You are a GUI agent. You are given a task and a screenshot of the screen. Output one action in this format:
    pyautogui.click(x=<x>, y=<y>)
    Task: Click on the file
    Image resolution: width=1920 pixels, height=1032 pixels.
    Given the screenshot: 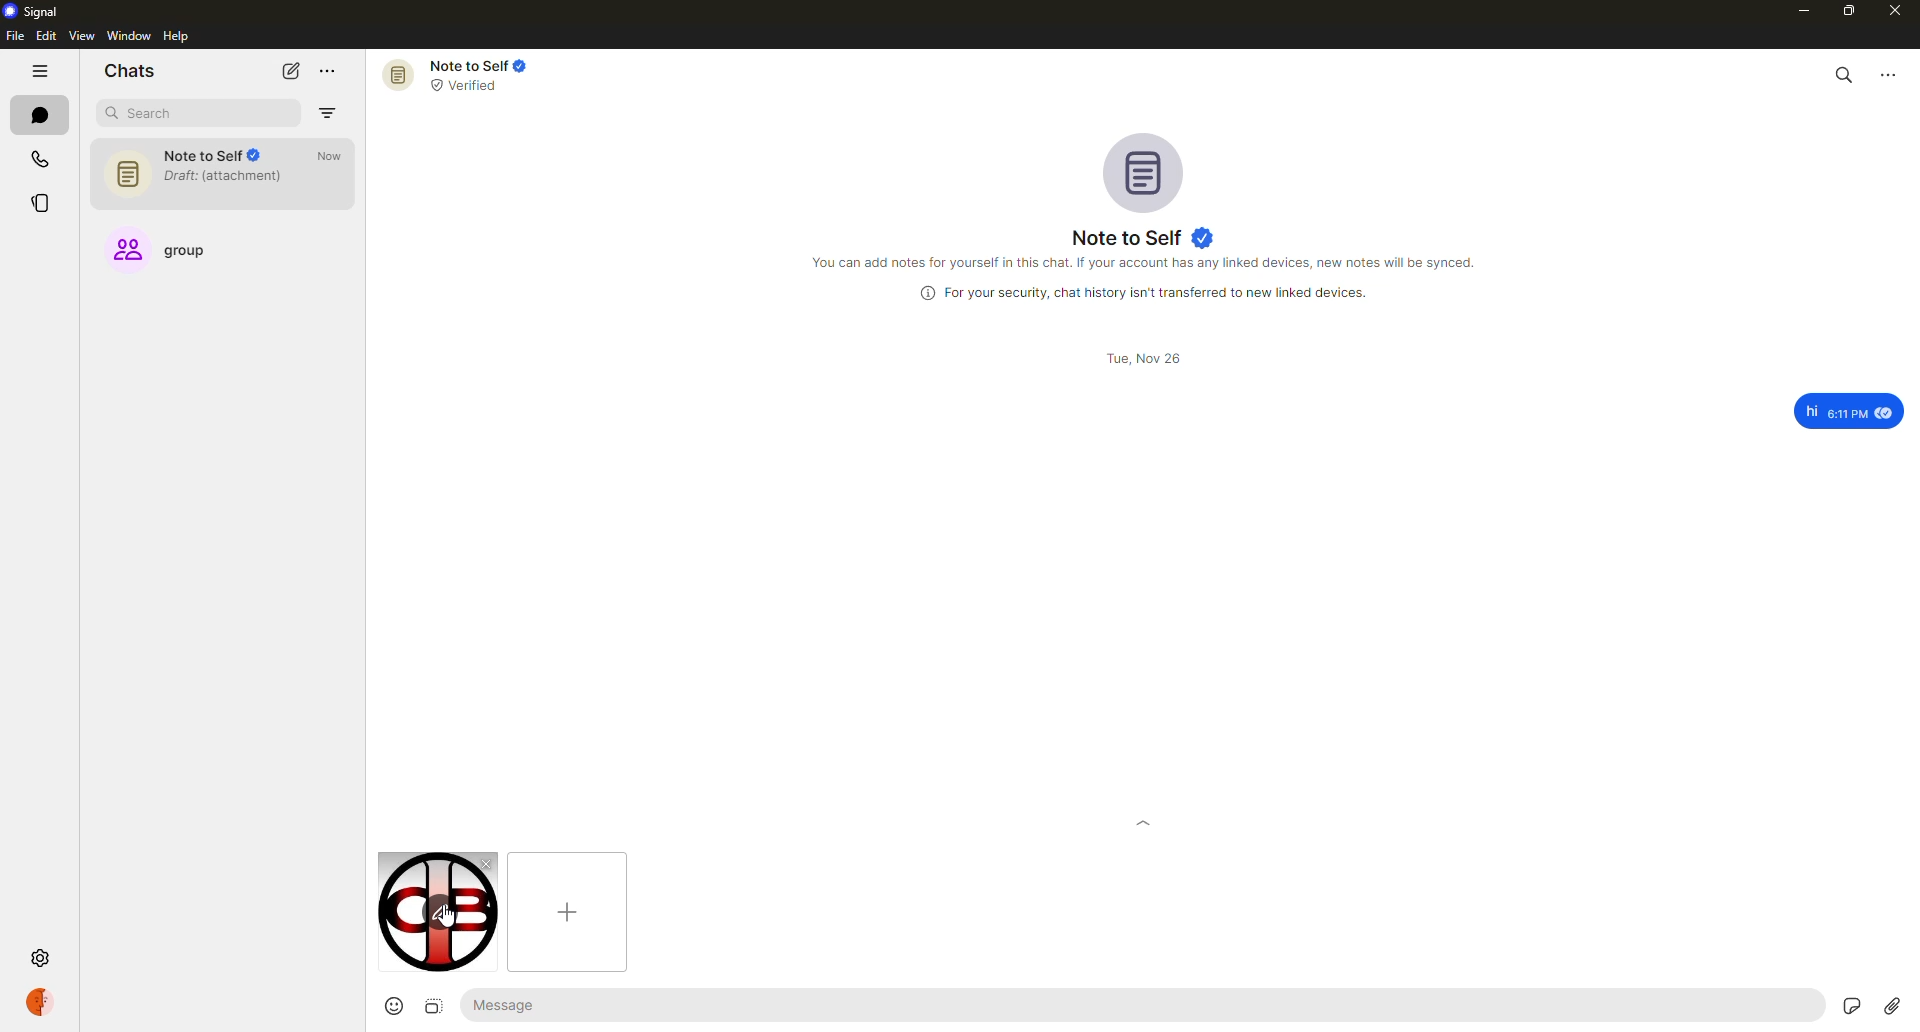 What is the action you would take?
    pyautogui.click(x=14, y=36)
    